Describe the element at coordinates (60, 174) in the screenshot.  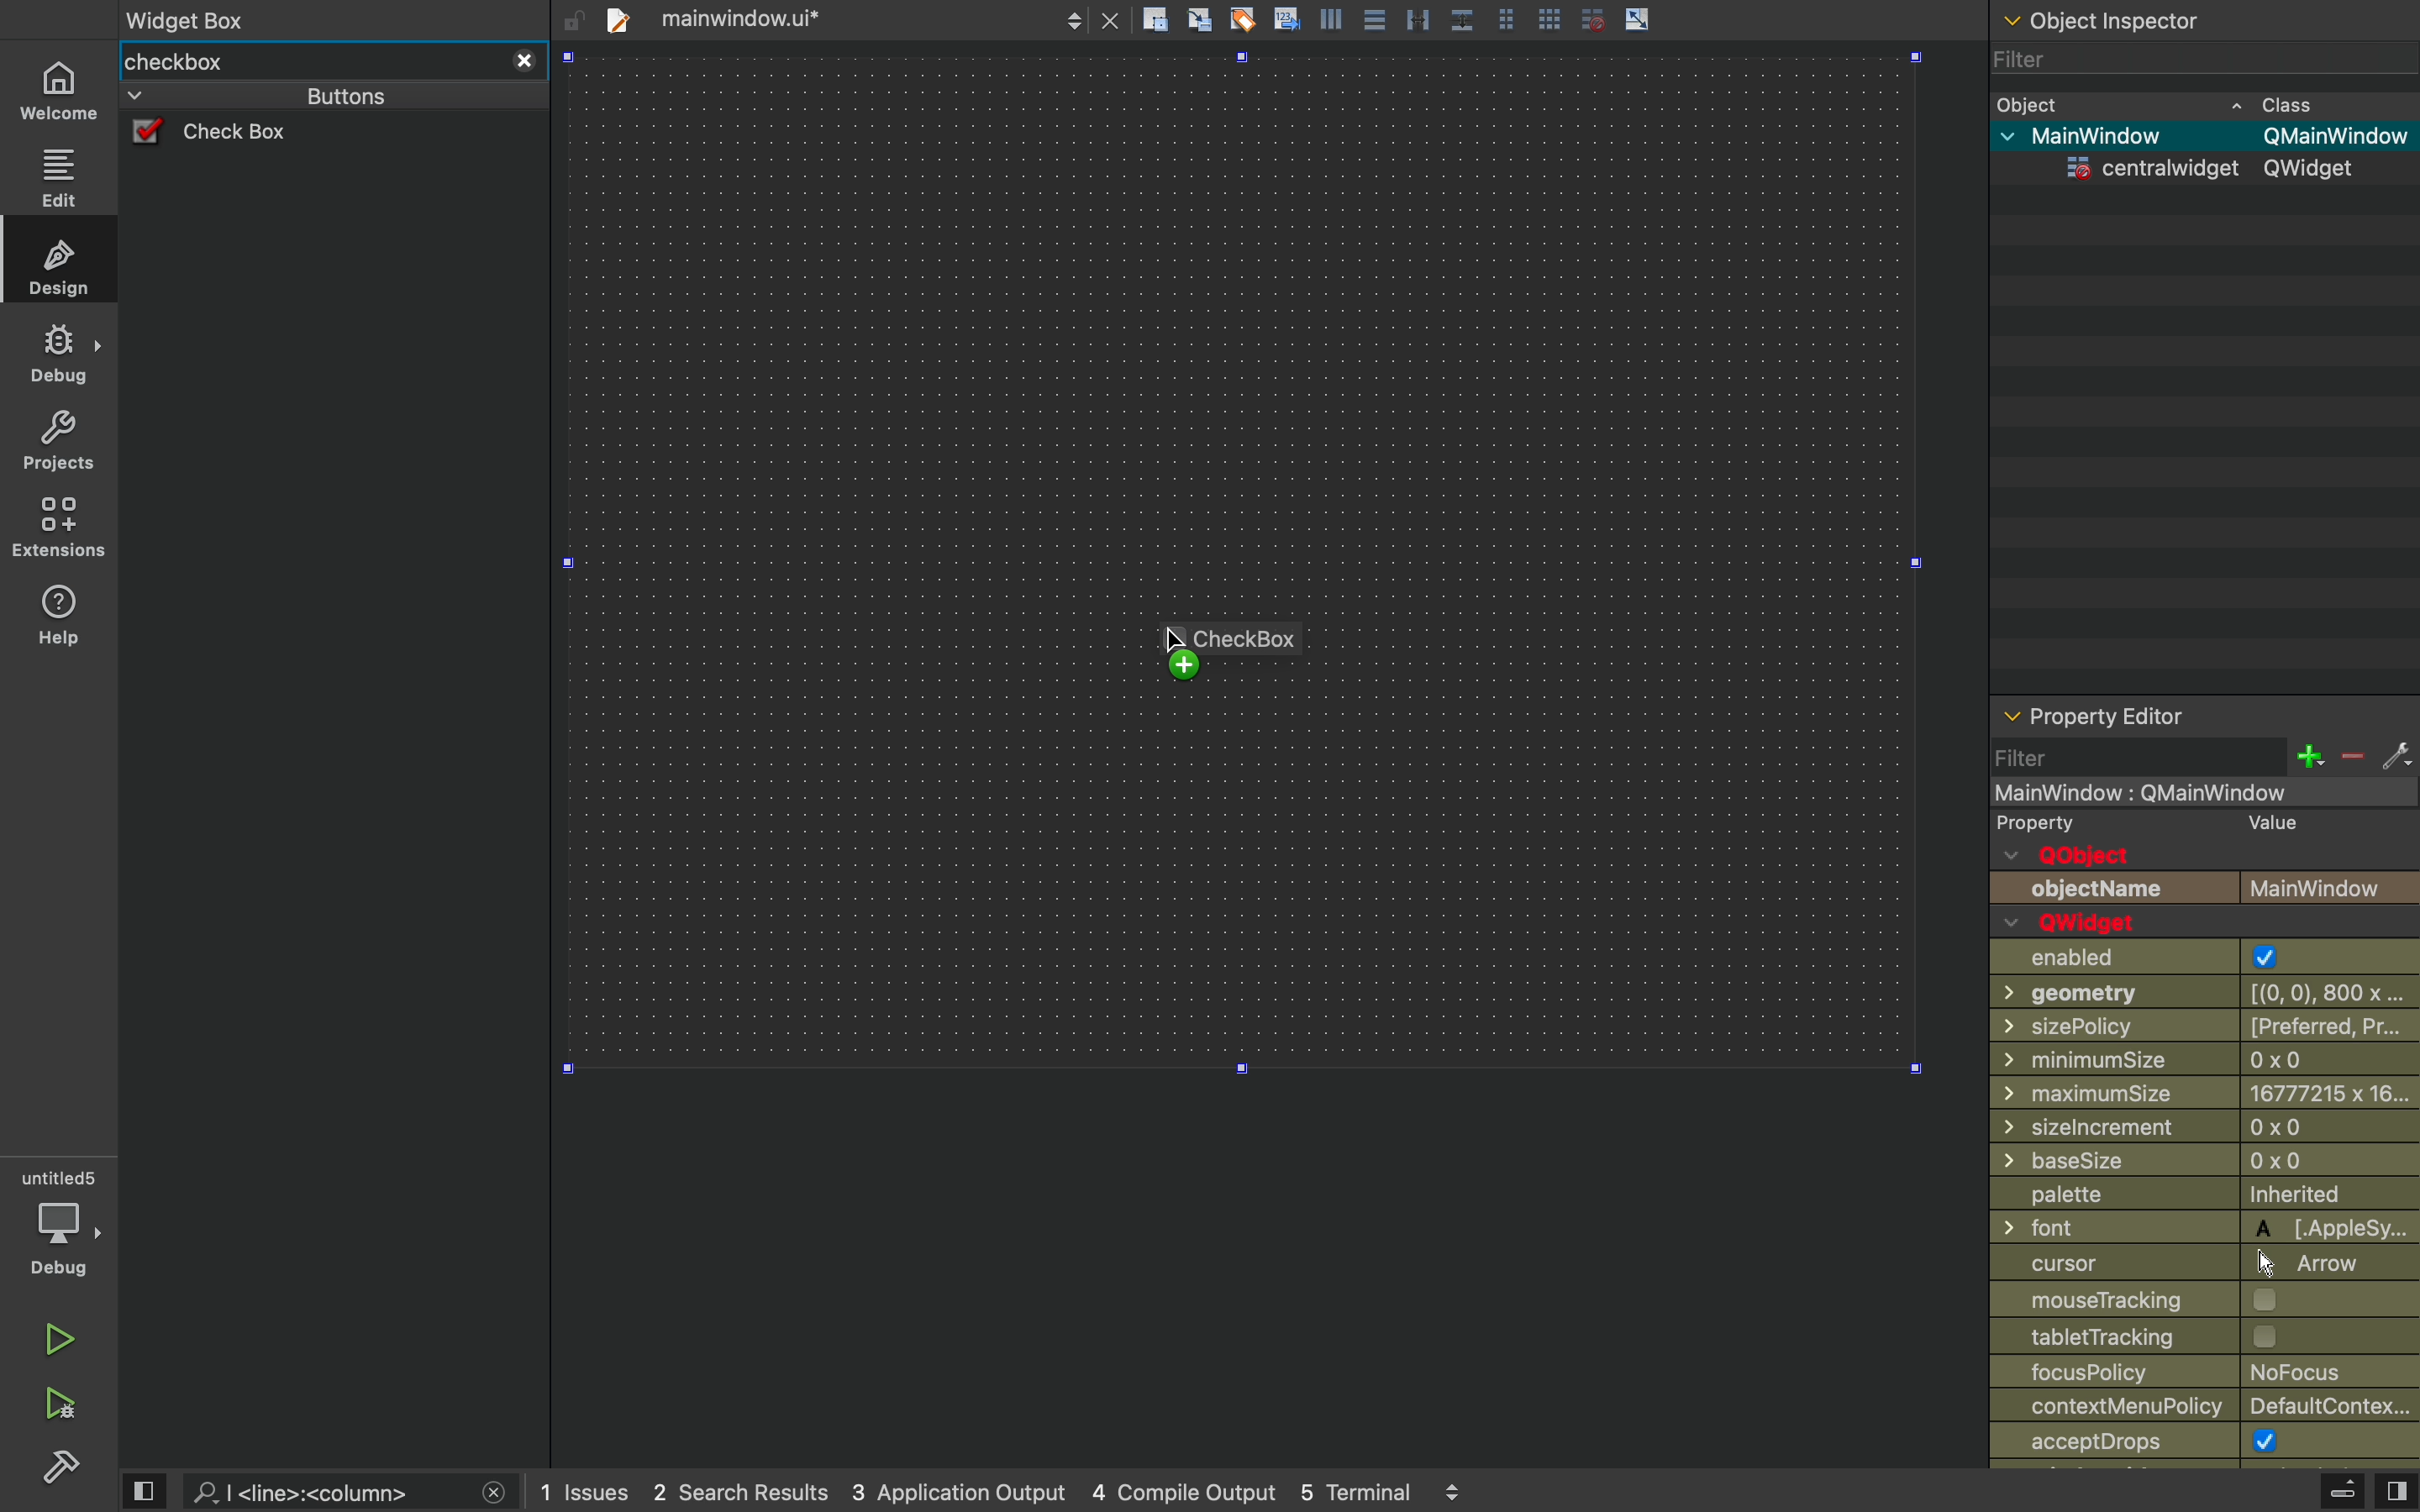
I see `edit` at that location.